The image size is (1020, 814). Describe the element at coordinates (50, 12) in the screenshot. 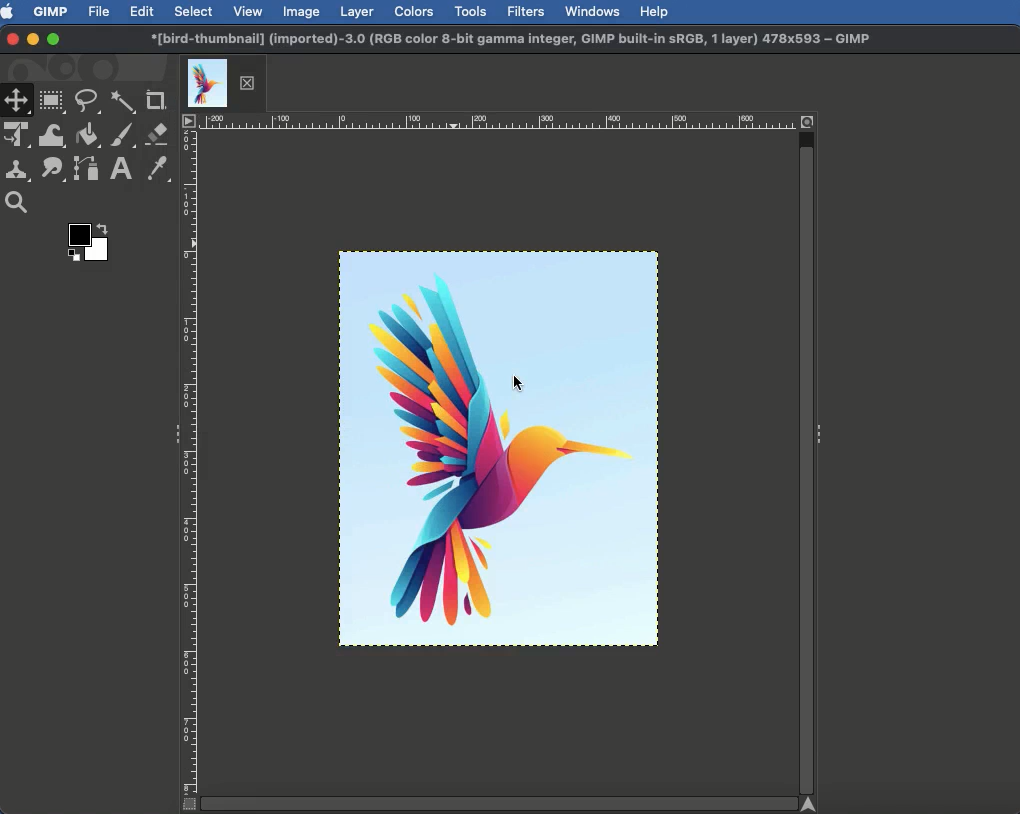

I see `GIMP` at that location.